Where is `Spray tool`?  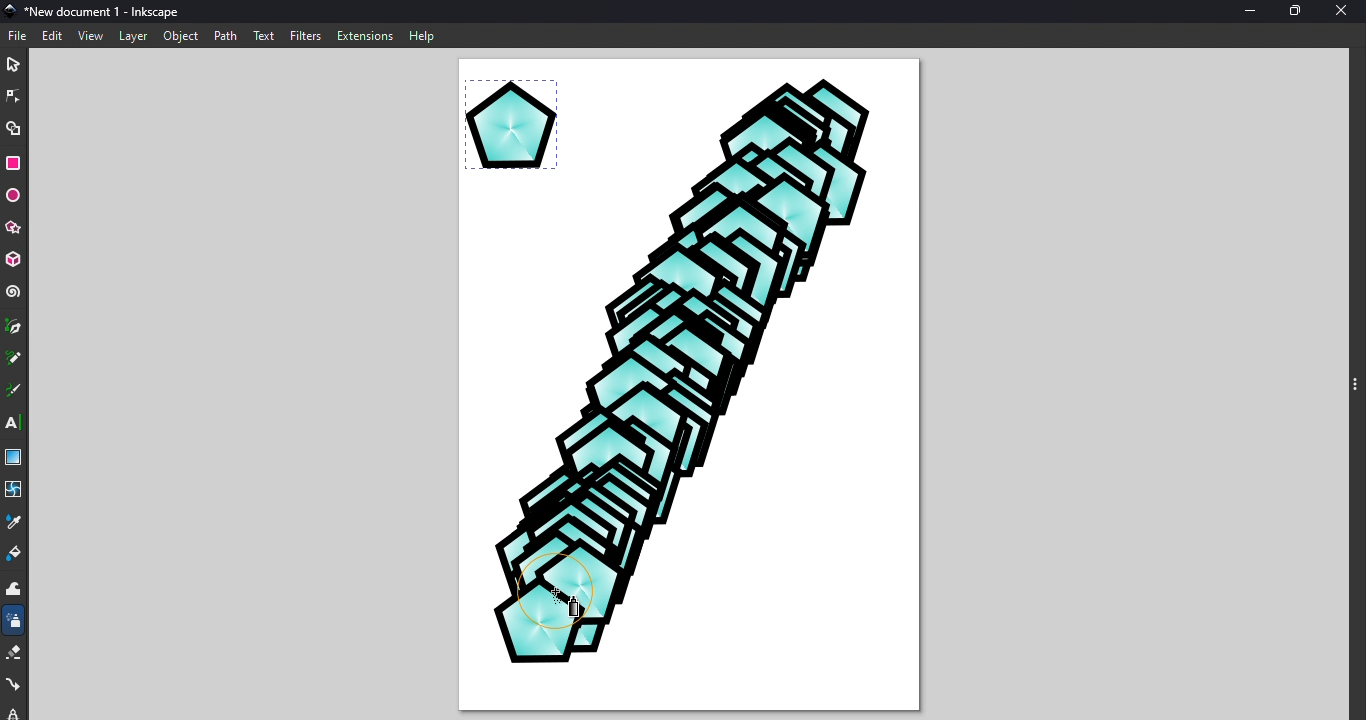
Spray tool is located at coordinates (14, 624).